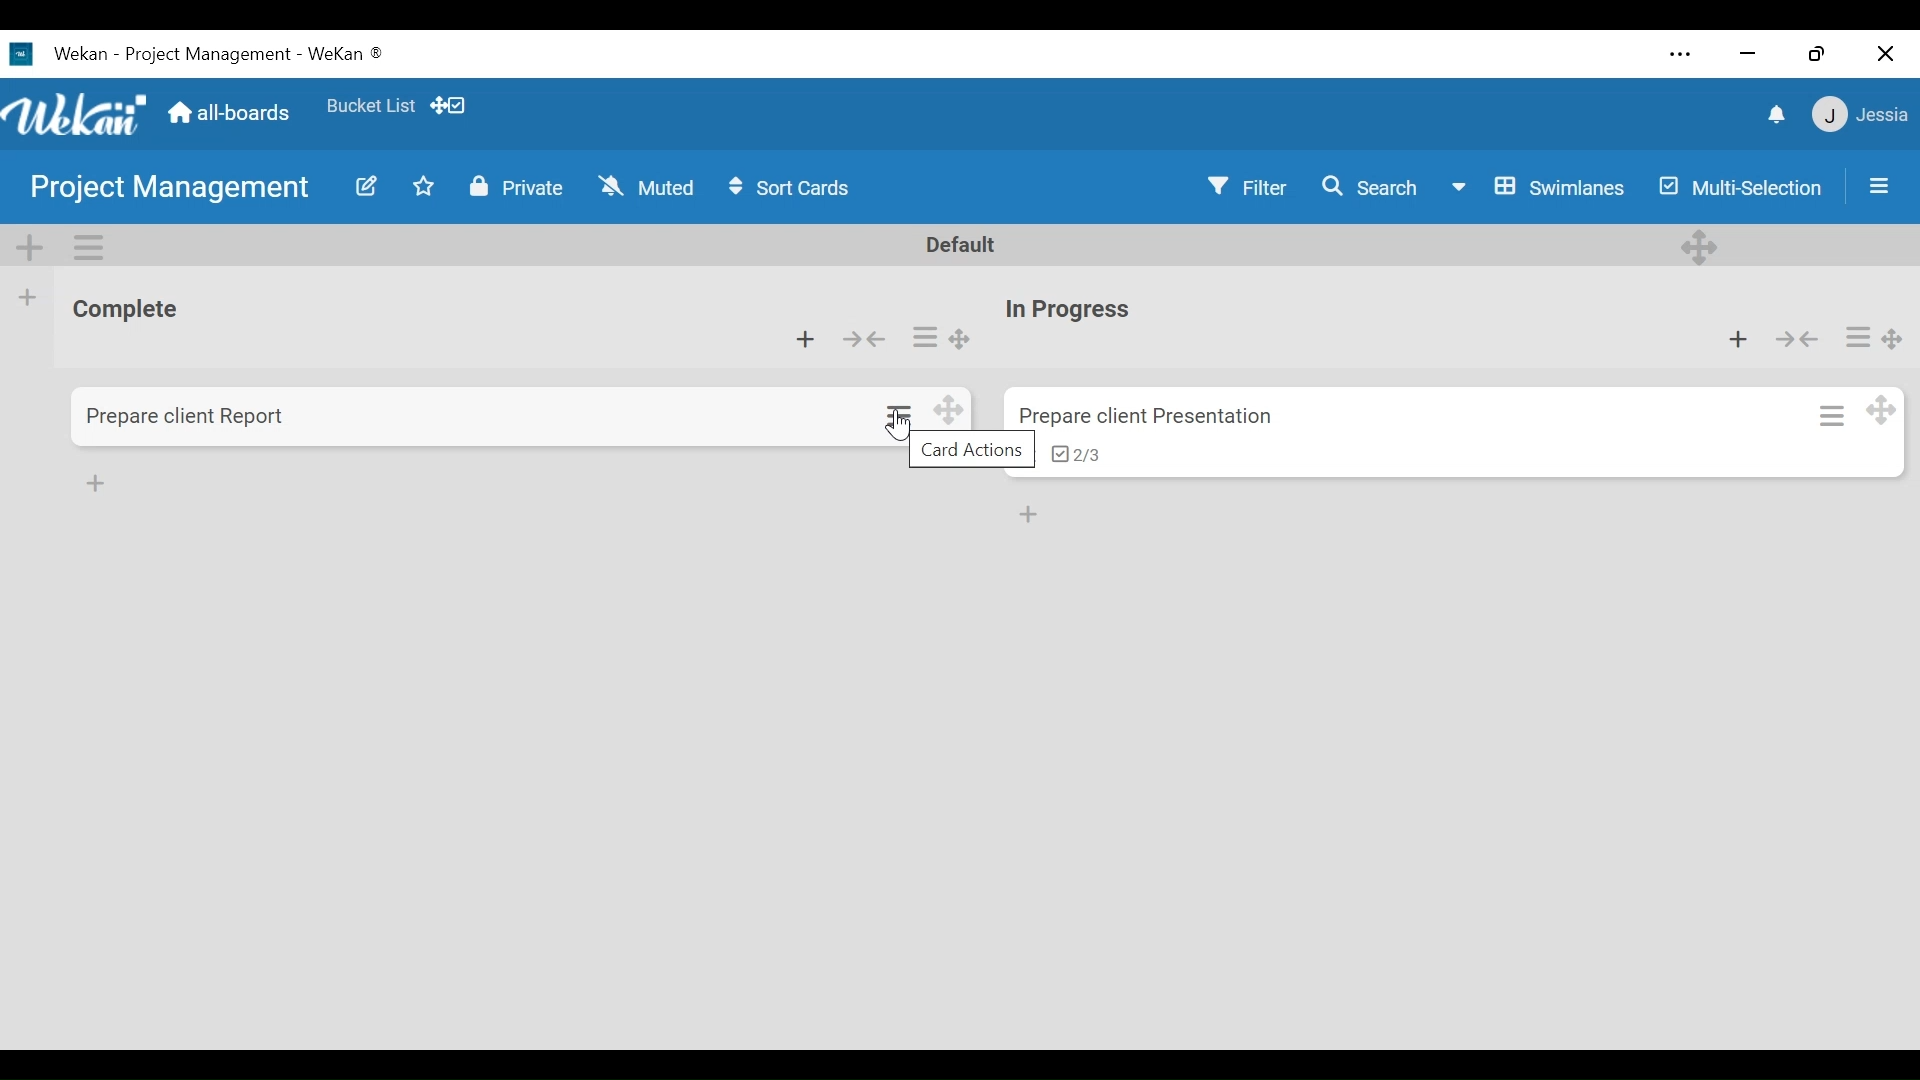 The width and height of the screenshot is (1920, 1080). Describe the element at coordinates (1742, 186) in the screenshot. I see `Multi-Selection` at that location.